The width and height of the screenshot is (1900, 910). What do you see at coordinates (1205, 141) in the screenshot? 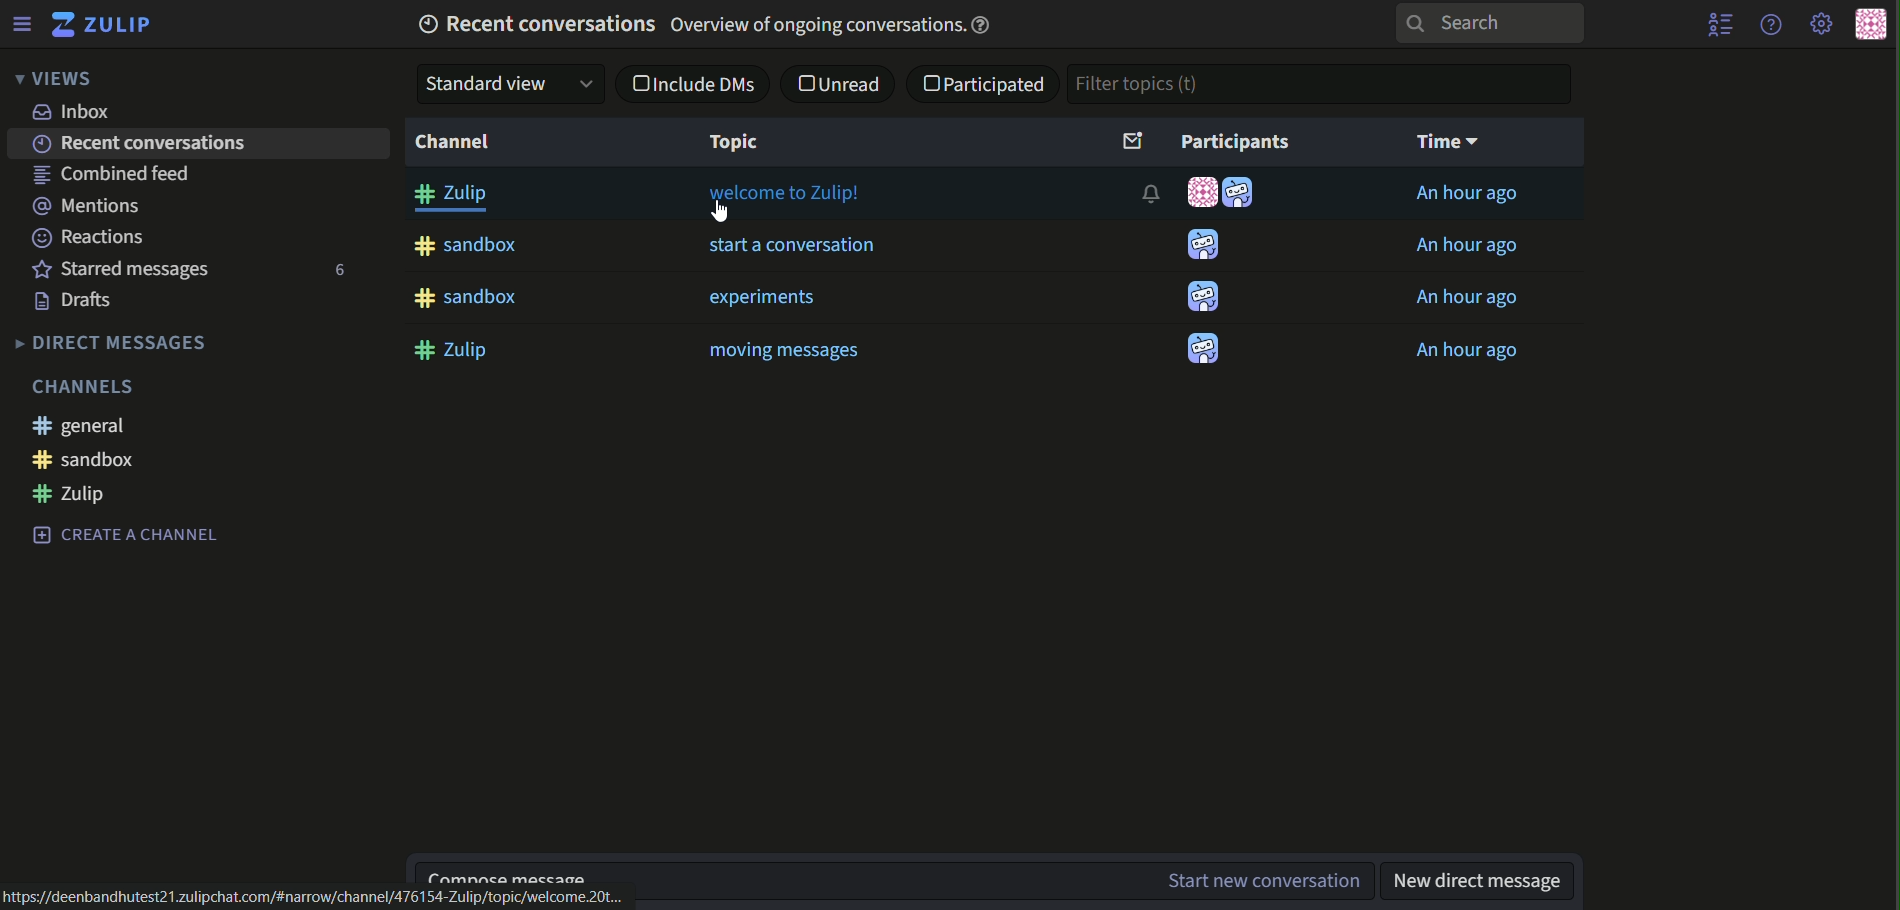
I see `participants` at bounding box center [1205, 141].